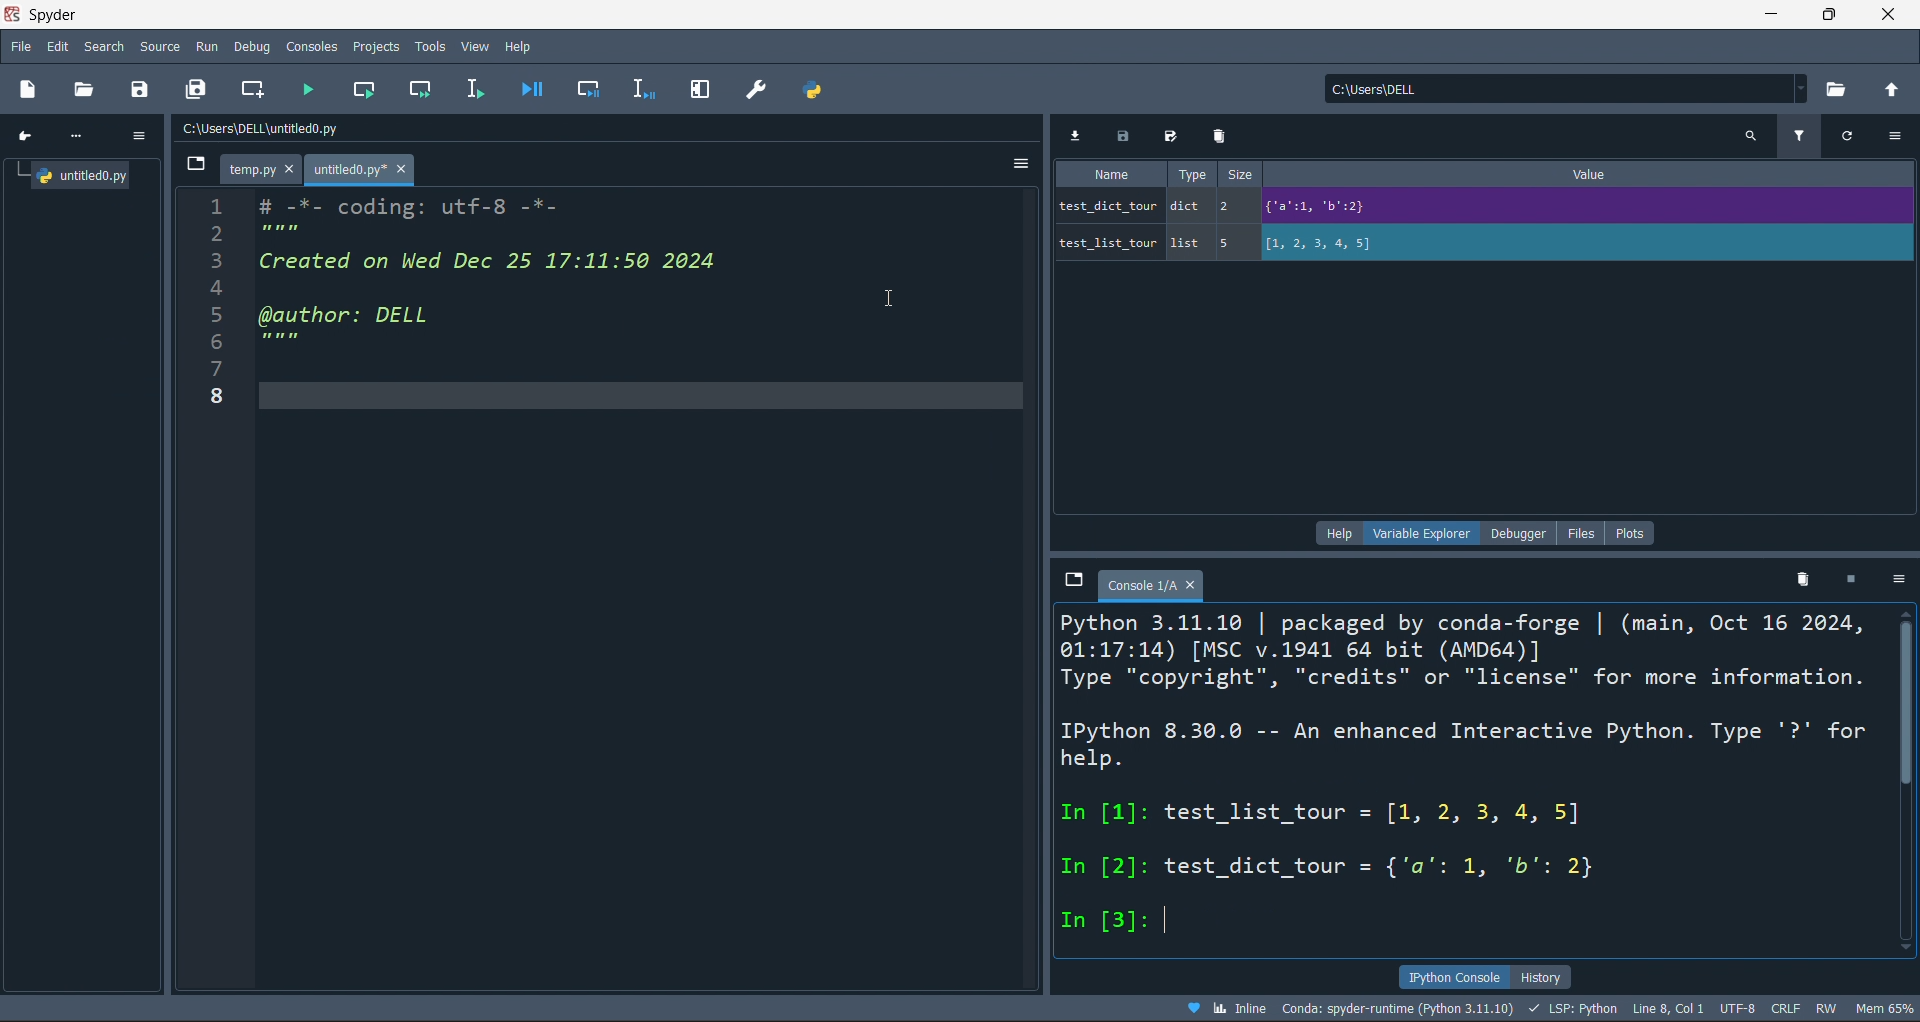 The width and height of the screenshot is (1920, 1022). What do you see at coordinates (312, 47) in the screenshot?
I see `console` at bounding box center [312, 47].